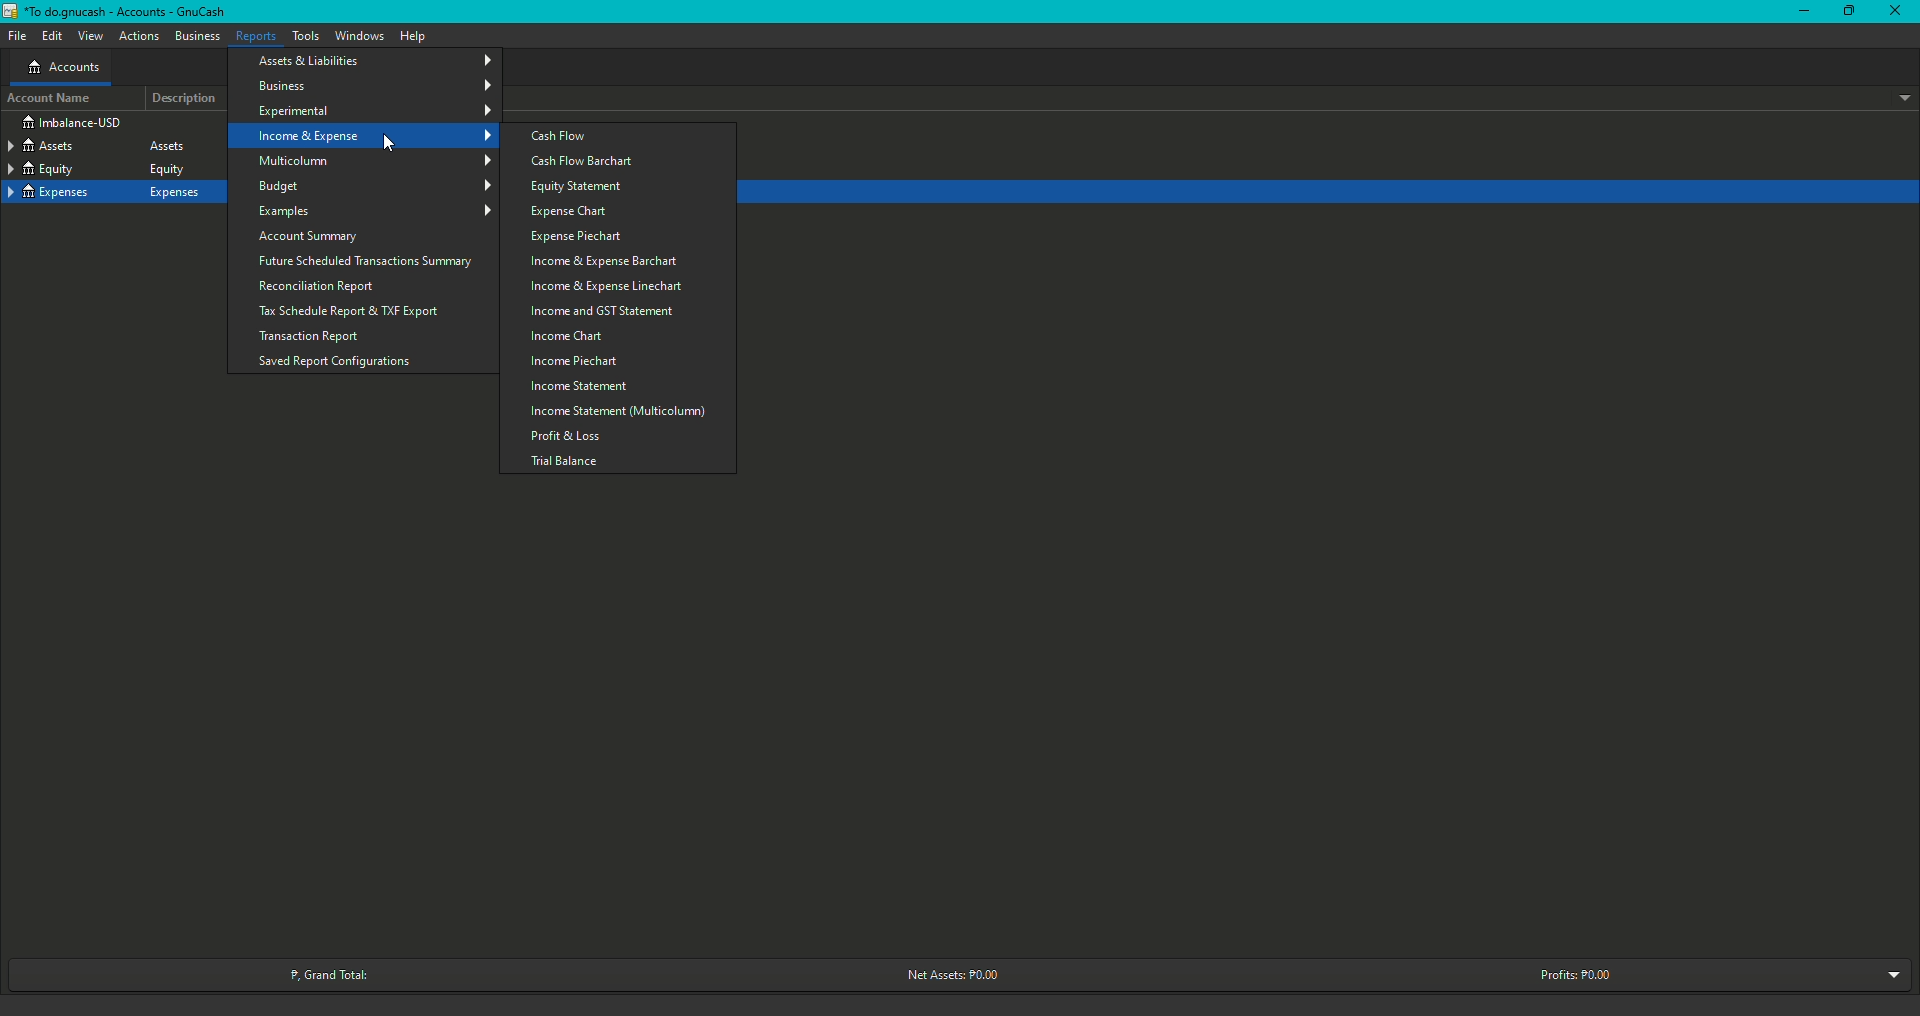  What do you see at coordinates (138, 34) in the screenshot?
I see `Actions` at bounding box center [138, 34].